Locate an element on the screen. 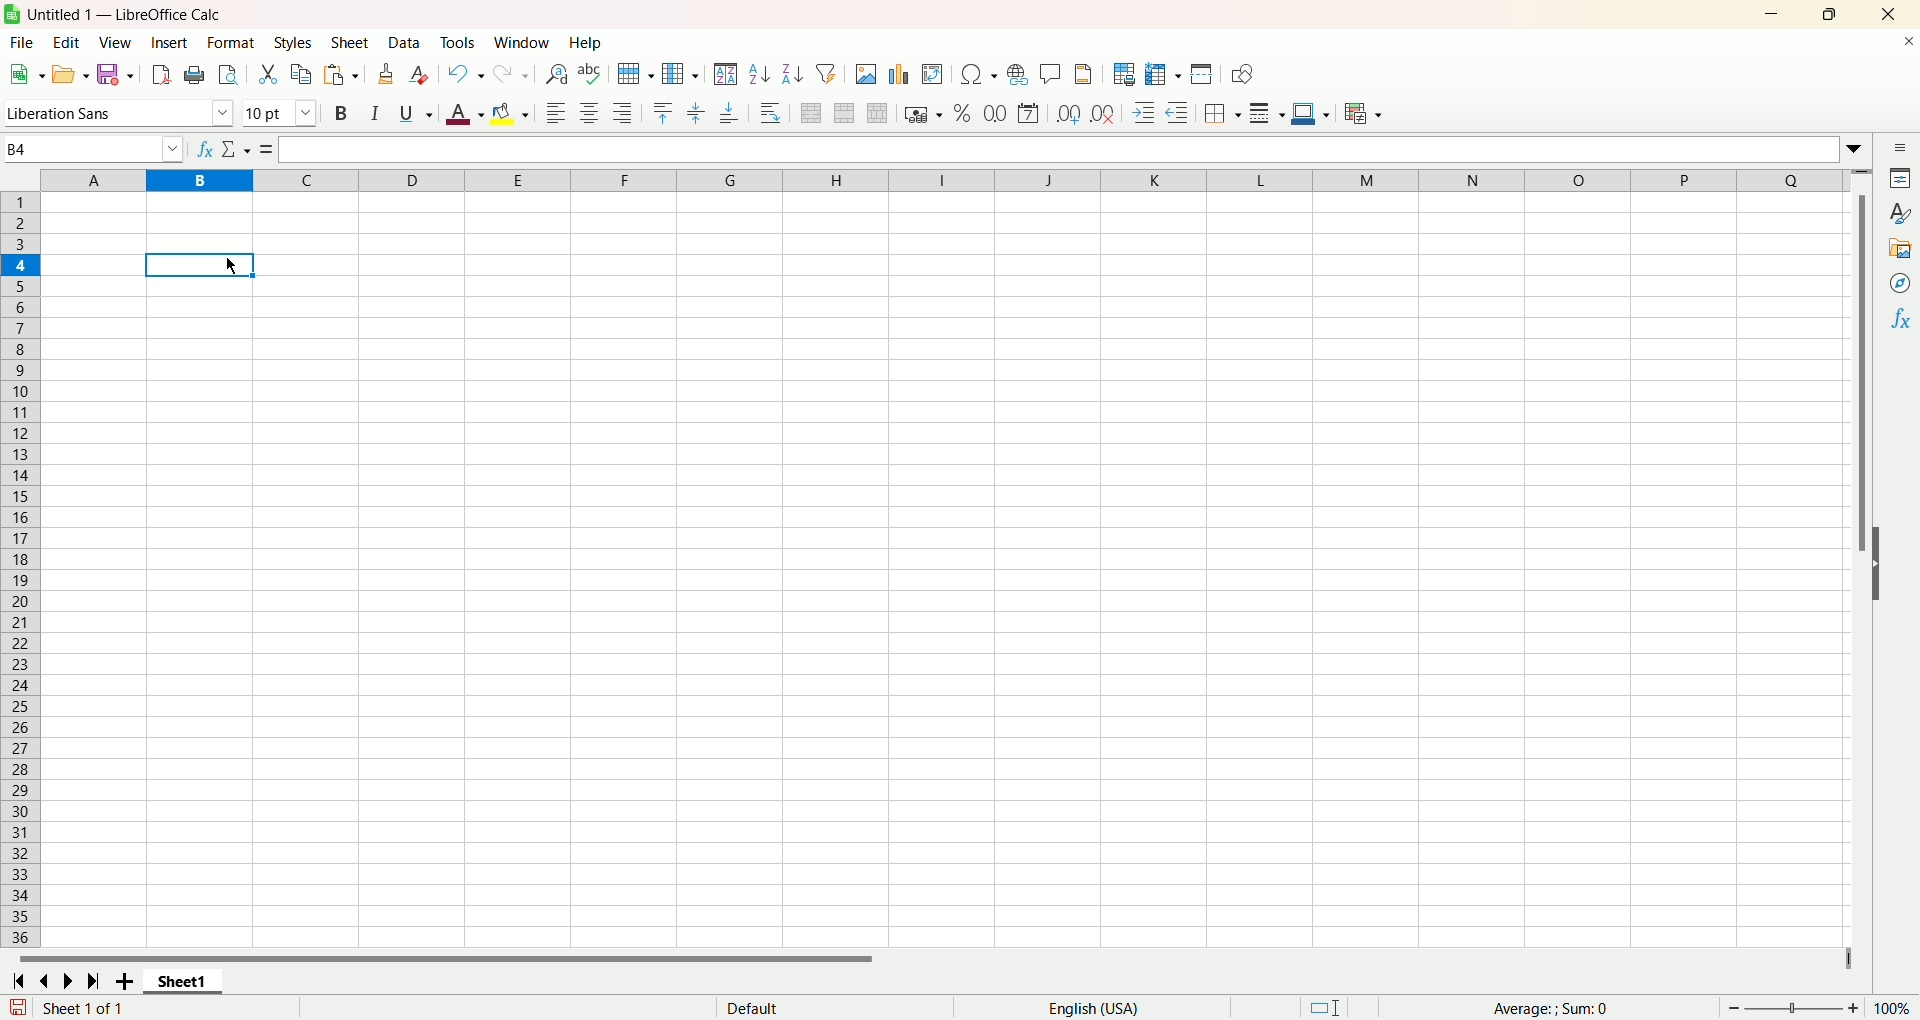 Image resolution: width=1920 pixels, height=1020 pixels. Input line is located at coordinates (1058, 148).